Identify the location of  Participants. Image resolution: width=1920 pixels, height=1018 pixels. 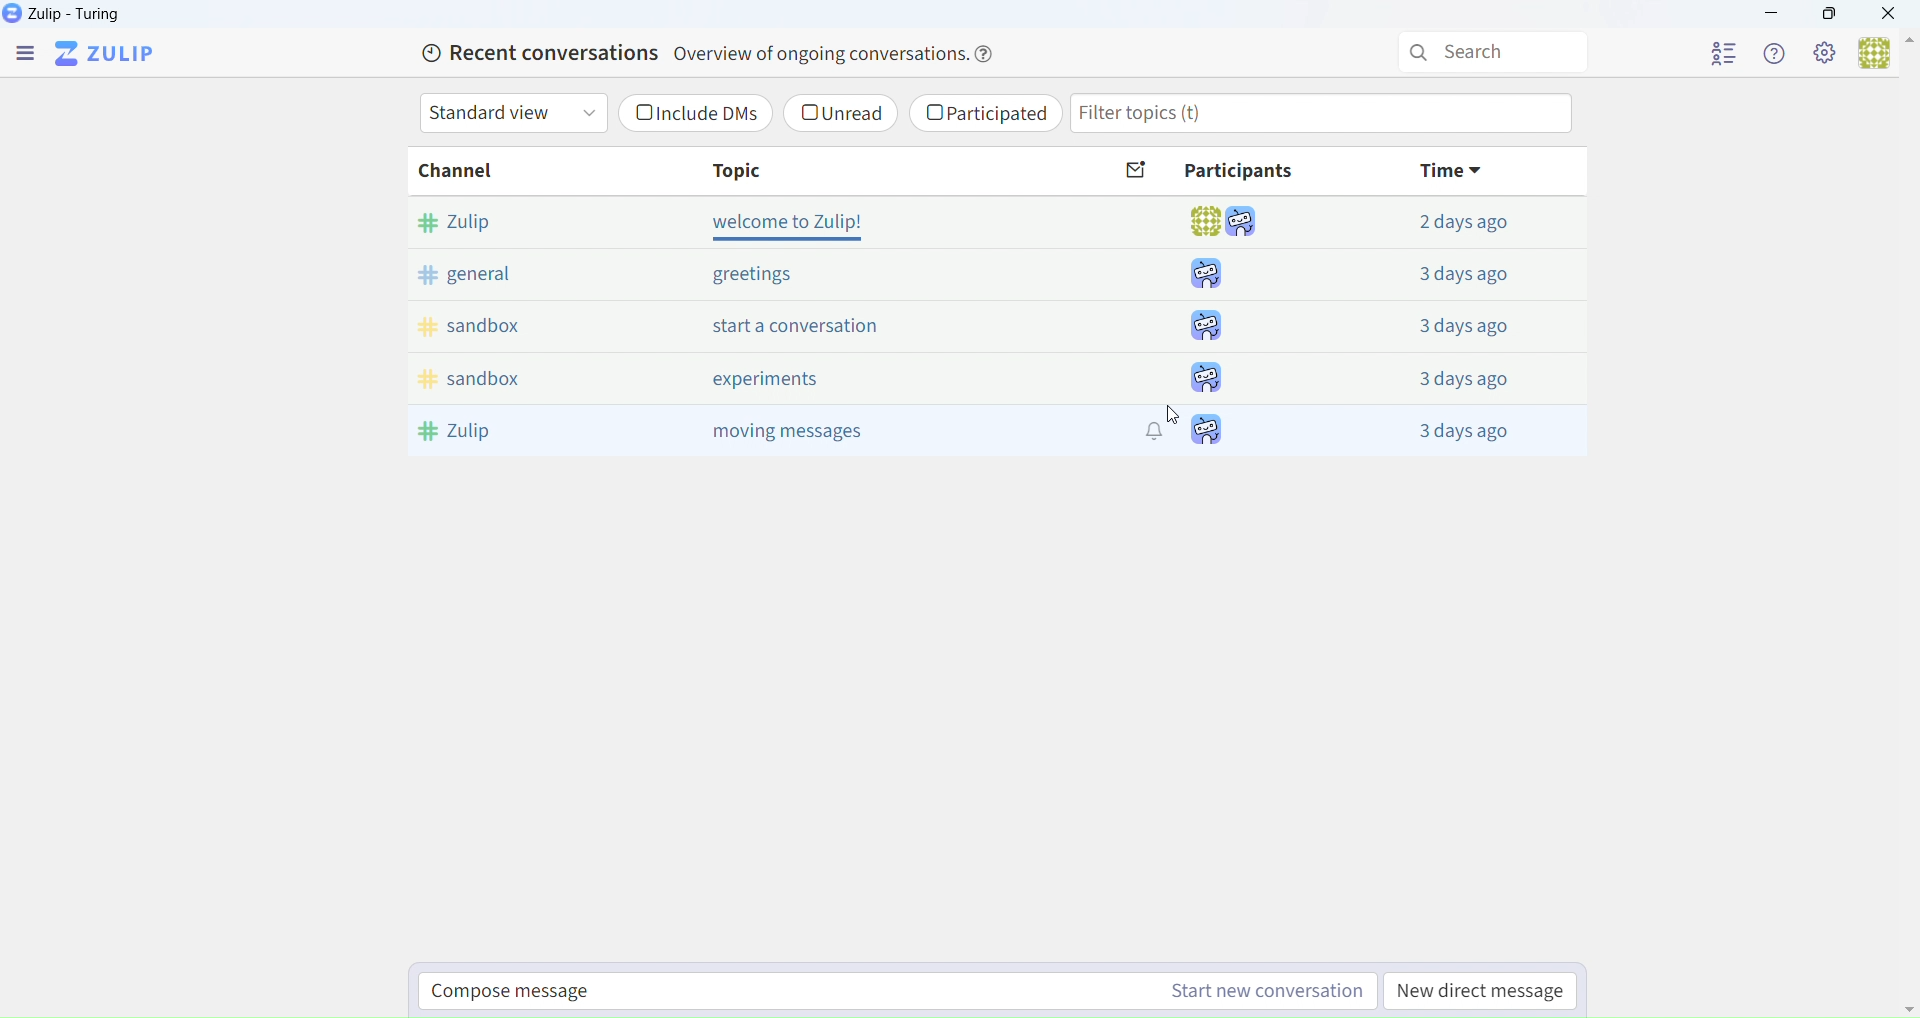
(1239, 172).